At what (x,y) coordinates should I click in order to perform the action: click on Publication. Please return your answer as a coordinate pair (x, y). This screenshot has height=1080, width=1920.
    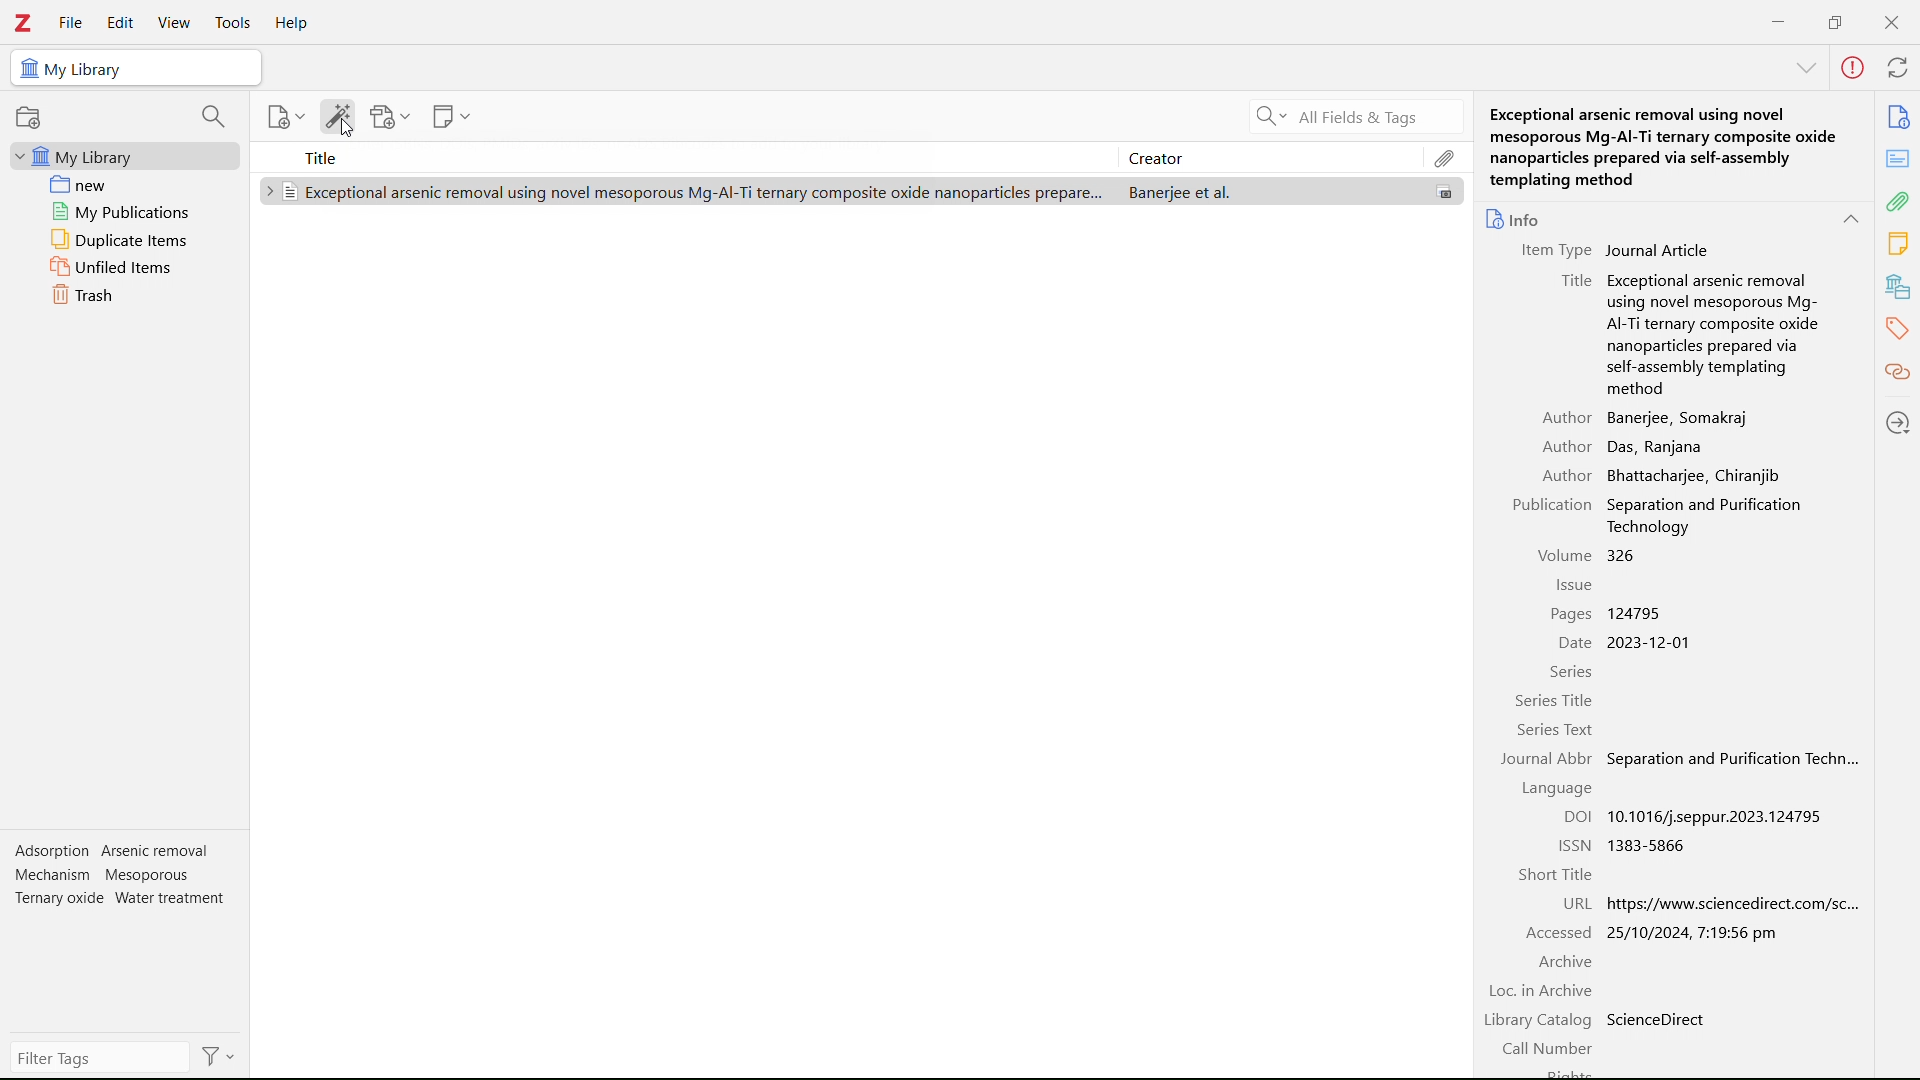
    Looking at the image, I should click on (1554, 505).